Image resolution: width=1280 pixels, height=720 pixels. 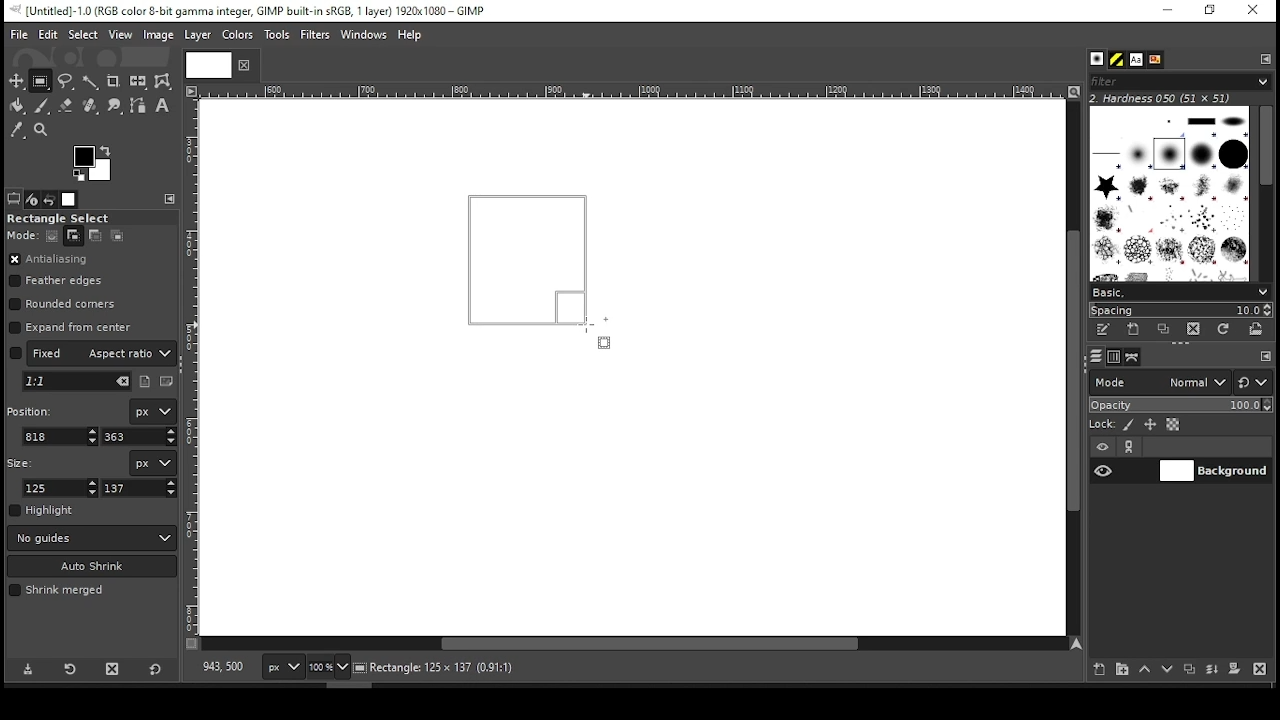 What do you see at coordinates (1266, 358) in the screenshot?
I see `configure this tab` at bounding box center [1266, 358].